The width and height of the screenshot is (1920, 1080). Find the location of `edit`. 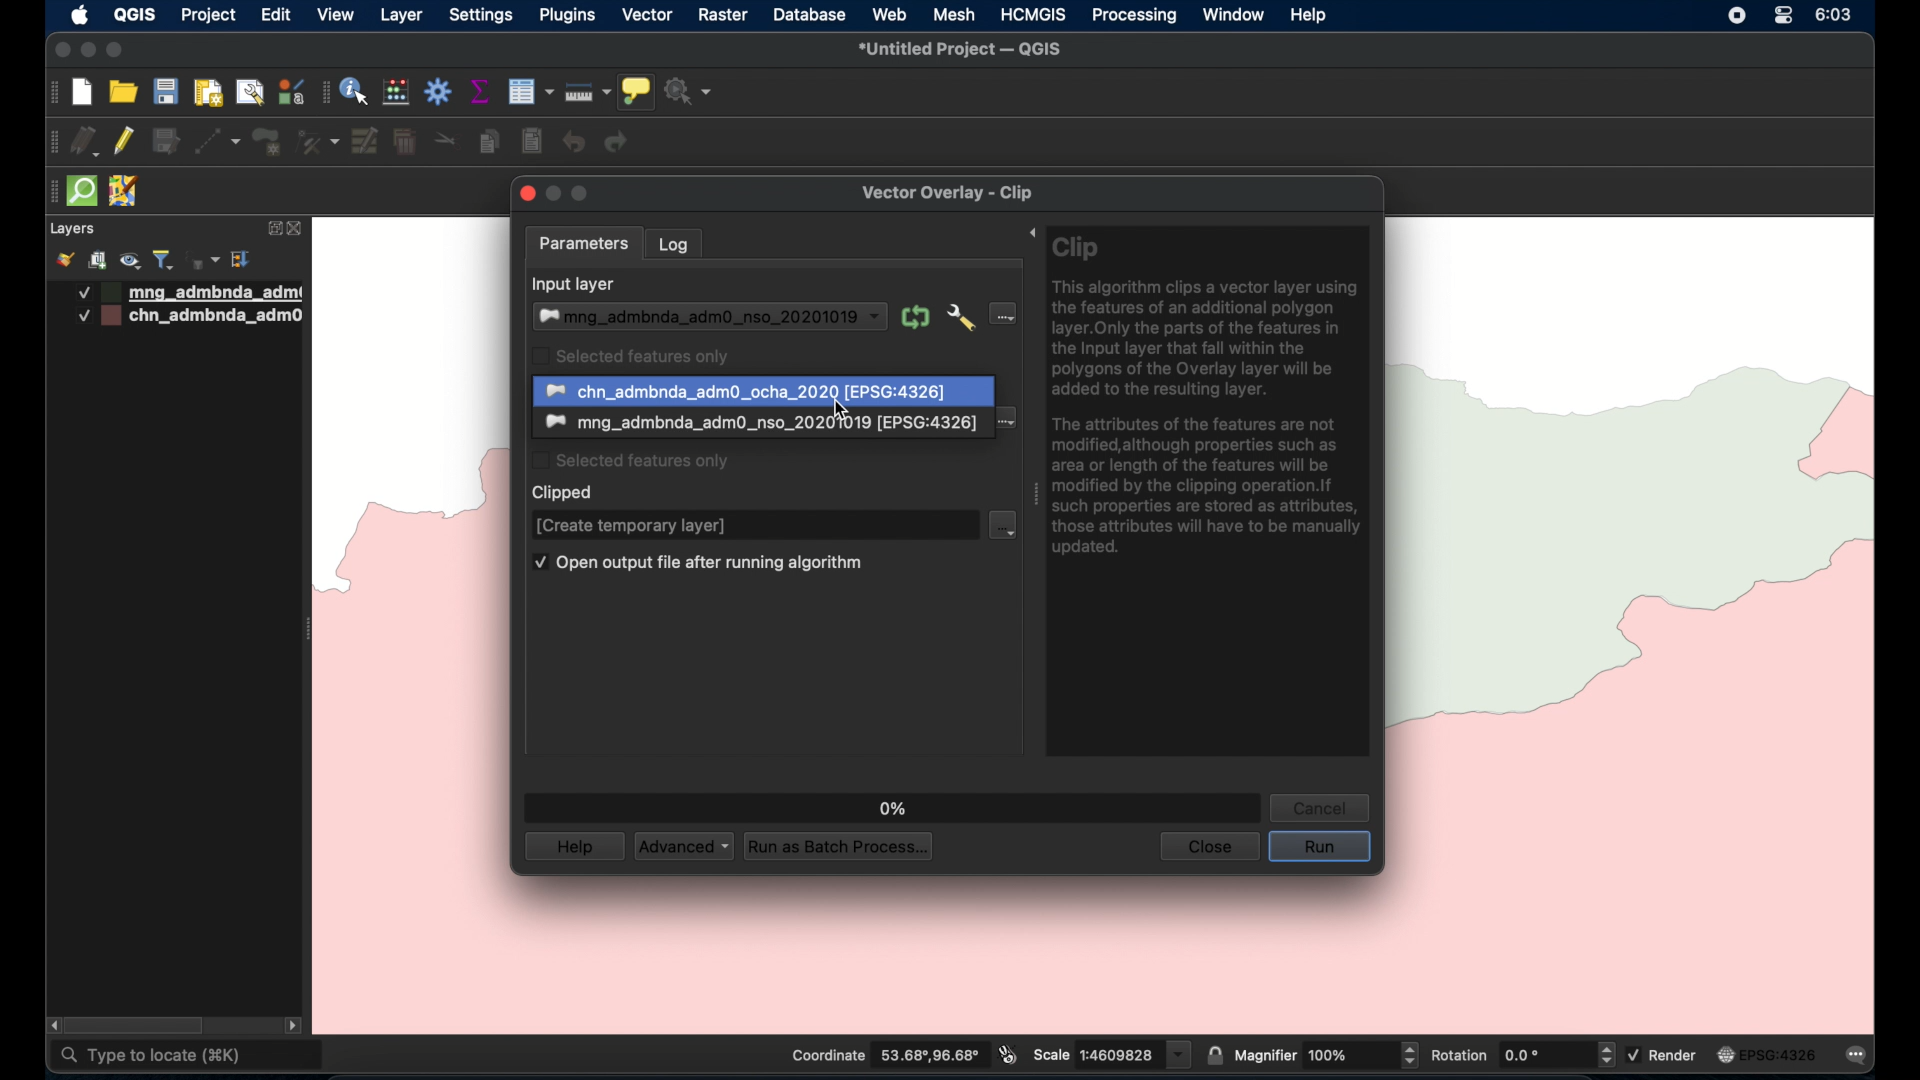

edit is located at coordinates (276, 14).